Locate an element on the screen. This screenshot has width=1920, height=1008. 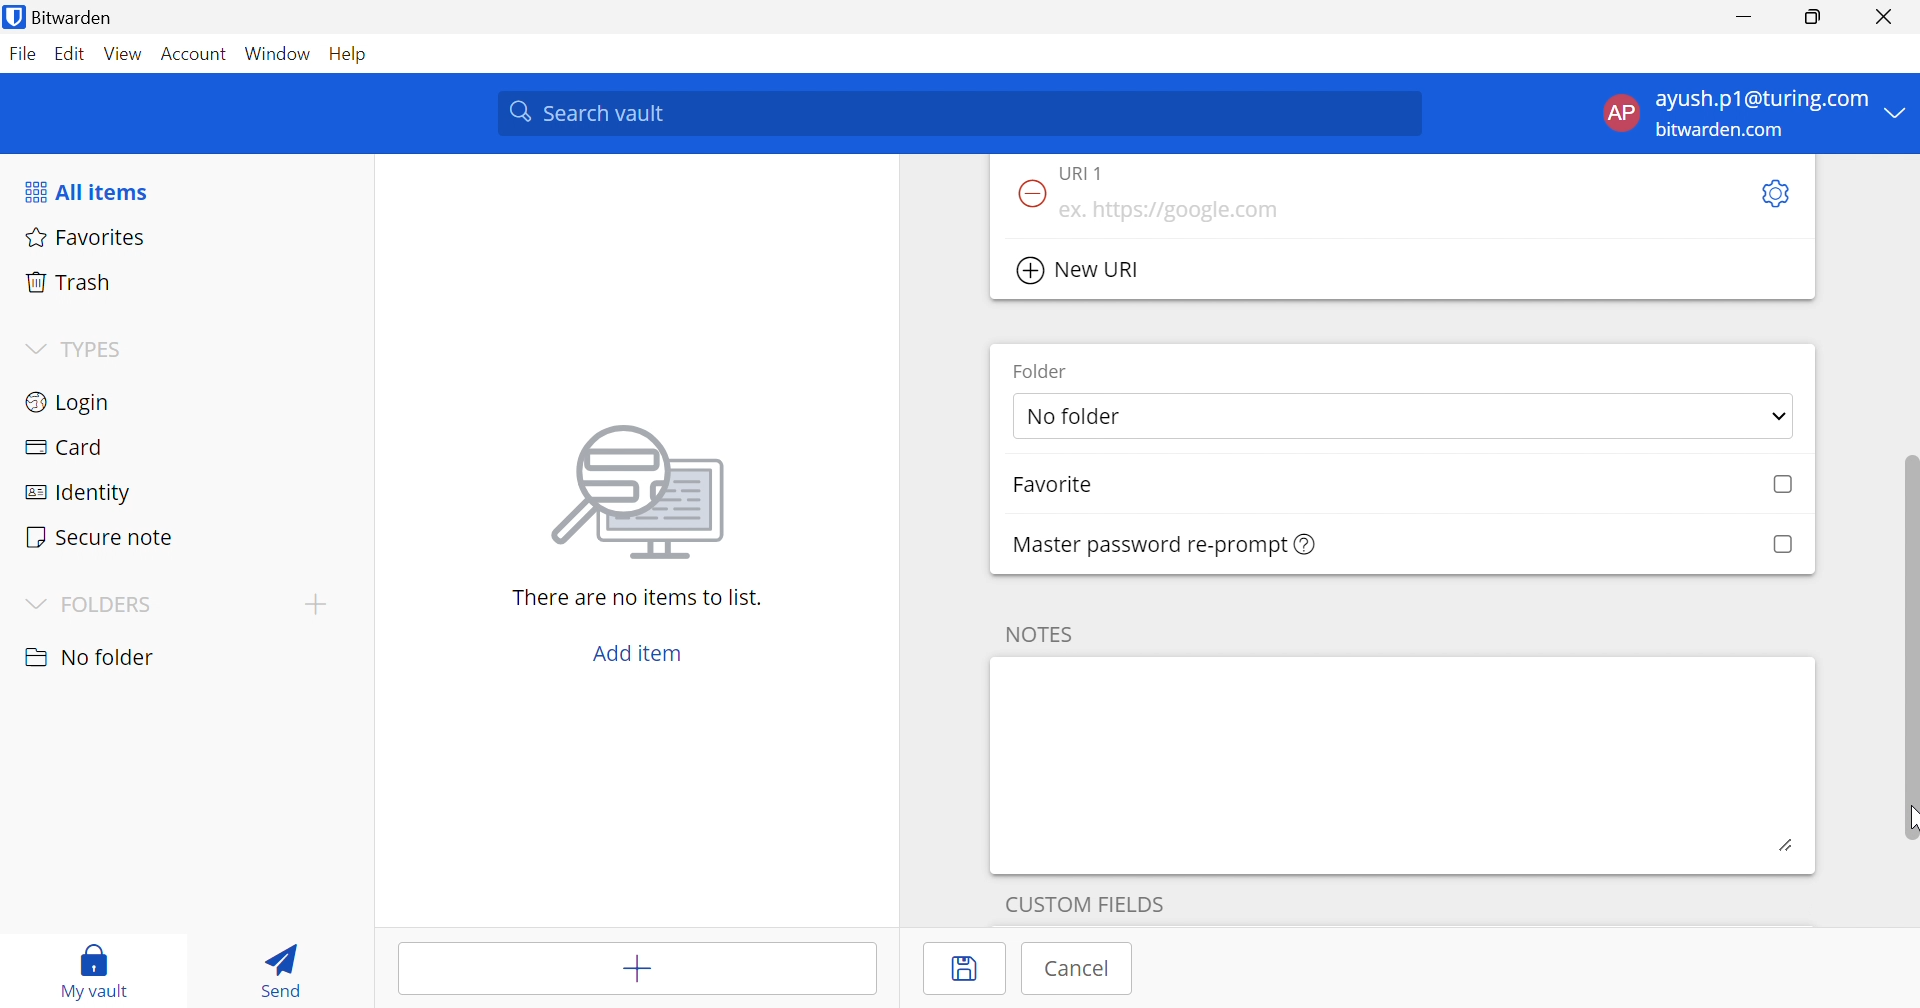
Cancel is located at coordinates (1079, 968).